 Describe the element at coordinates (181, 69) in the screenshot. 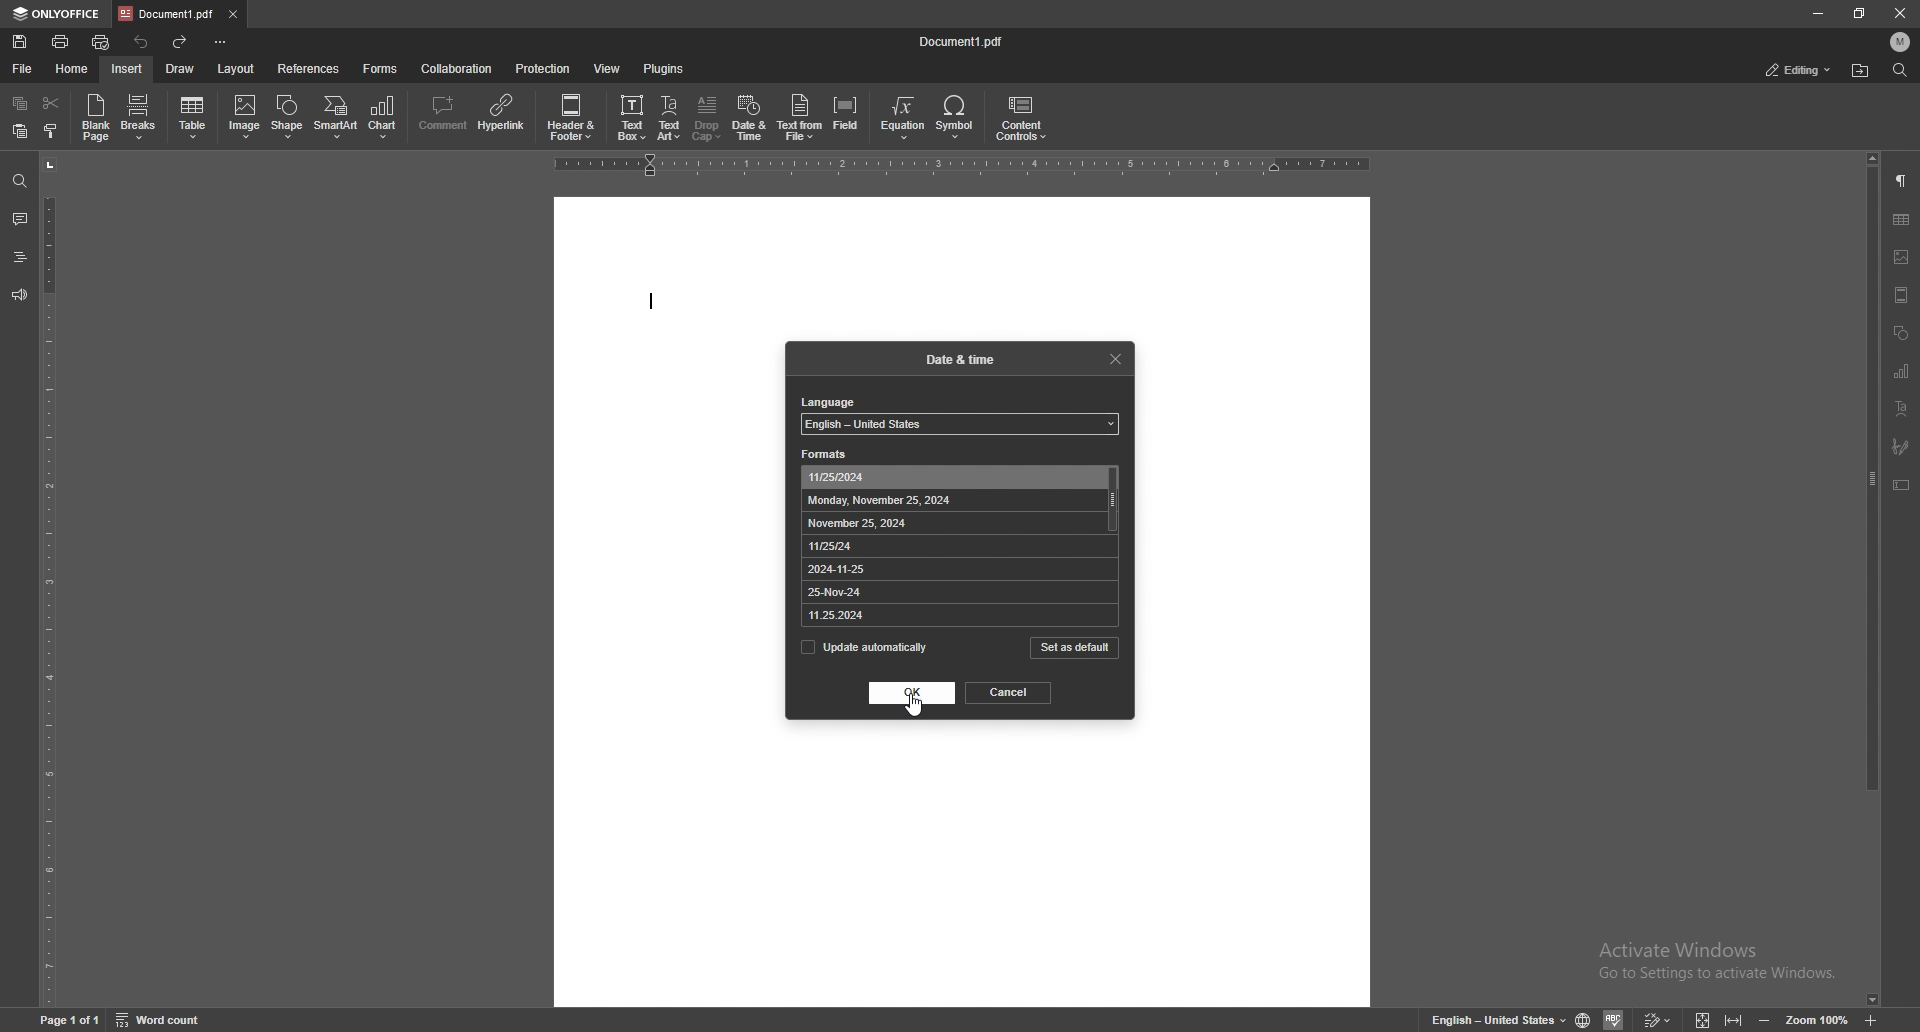

I see `draw` at that location.